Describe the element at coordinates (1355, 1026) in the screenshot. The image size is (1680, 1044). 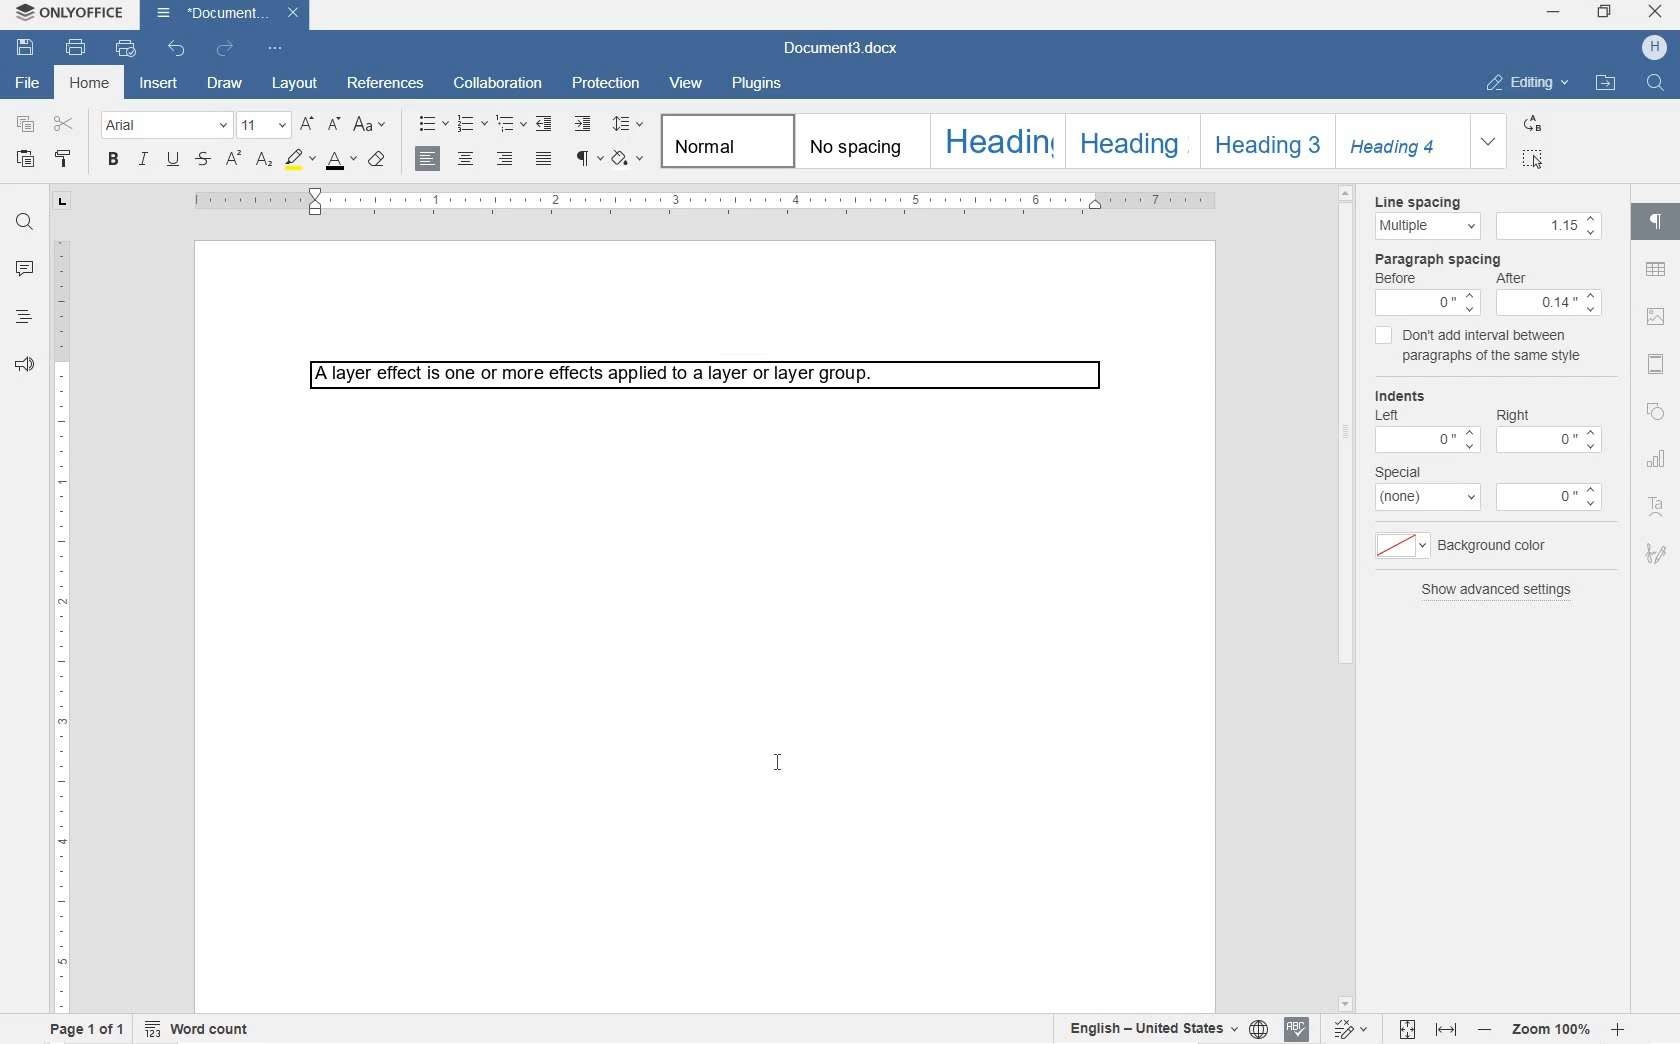
I see `TRACK CHANGES` at that location.